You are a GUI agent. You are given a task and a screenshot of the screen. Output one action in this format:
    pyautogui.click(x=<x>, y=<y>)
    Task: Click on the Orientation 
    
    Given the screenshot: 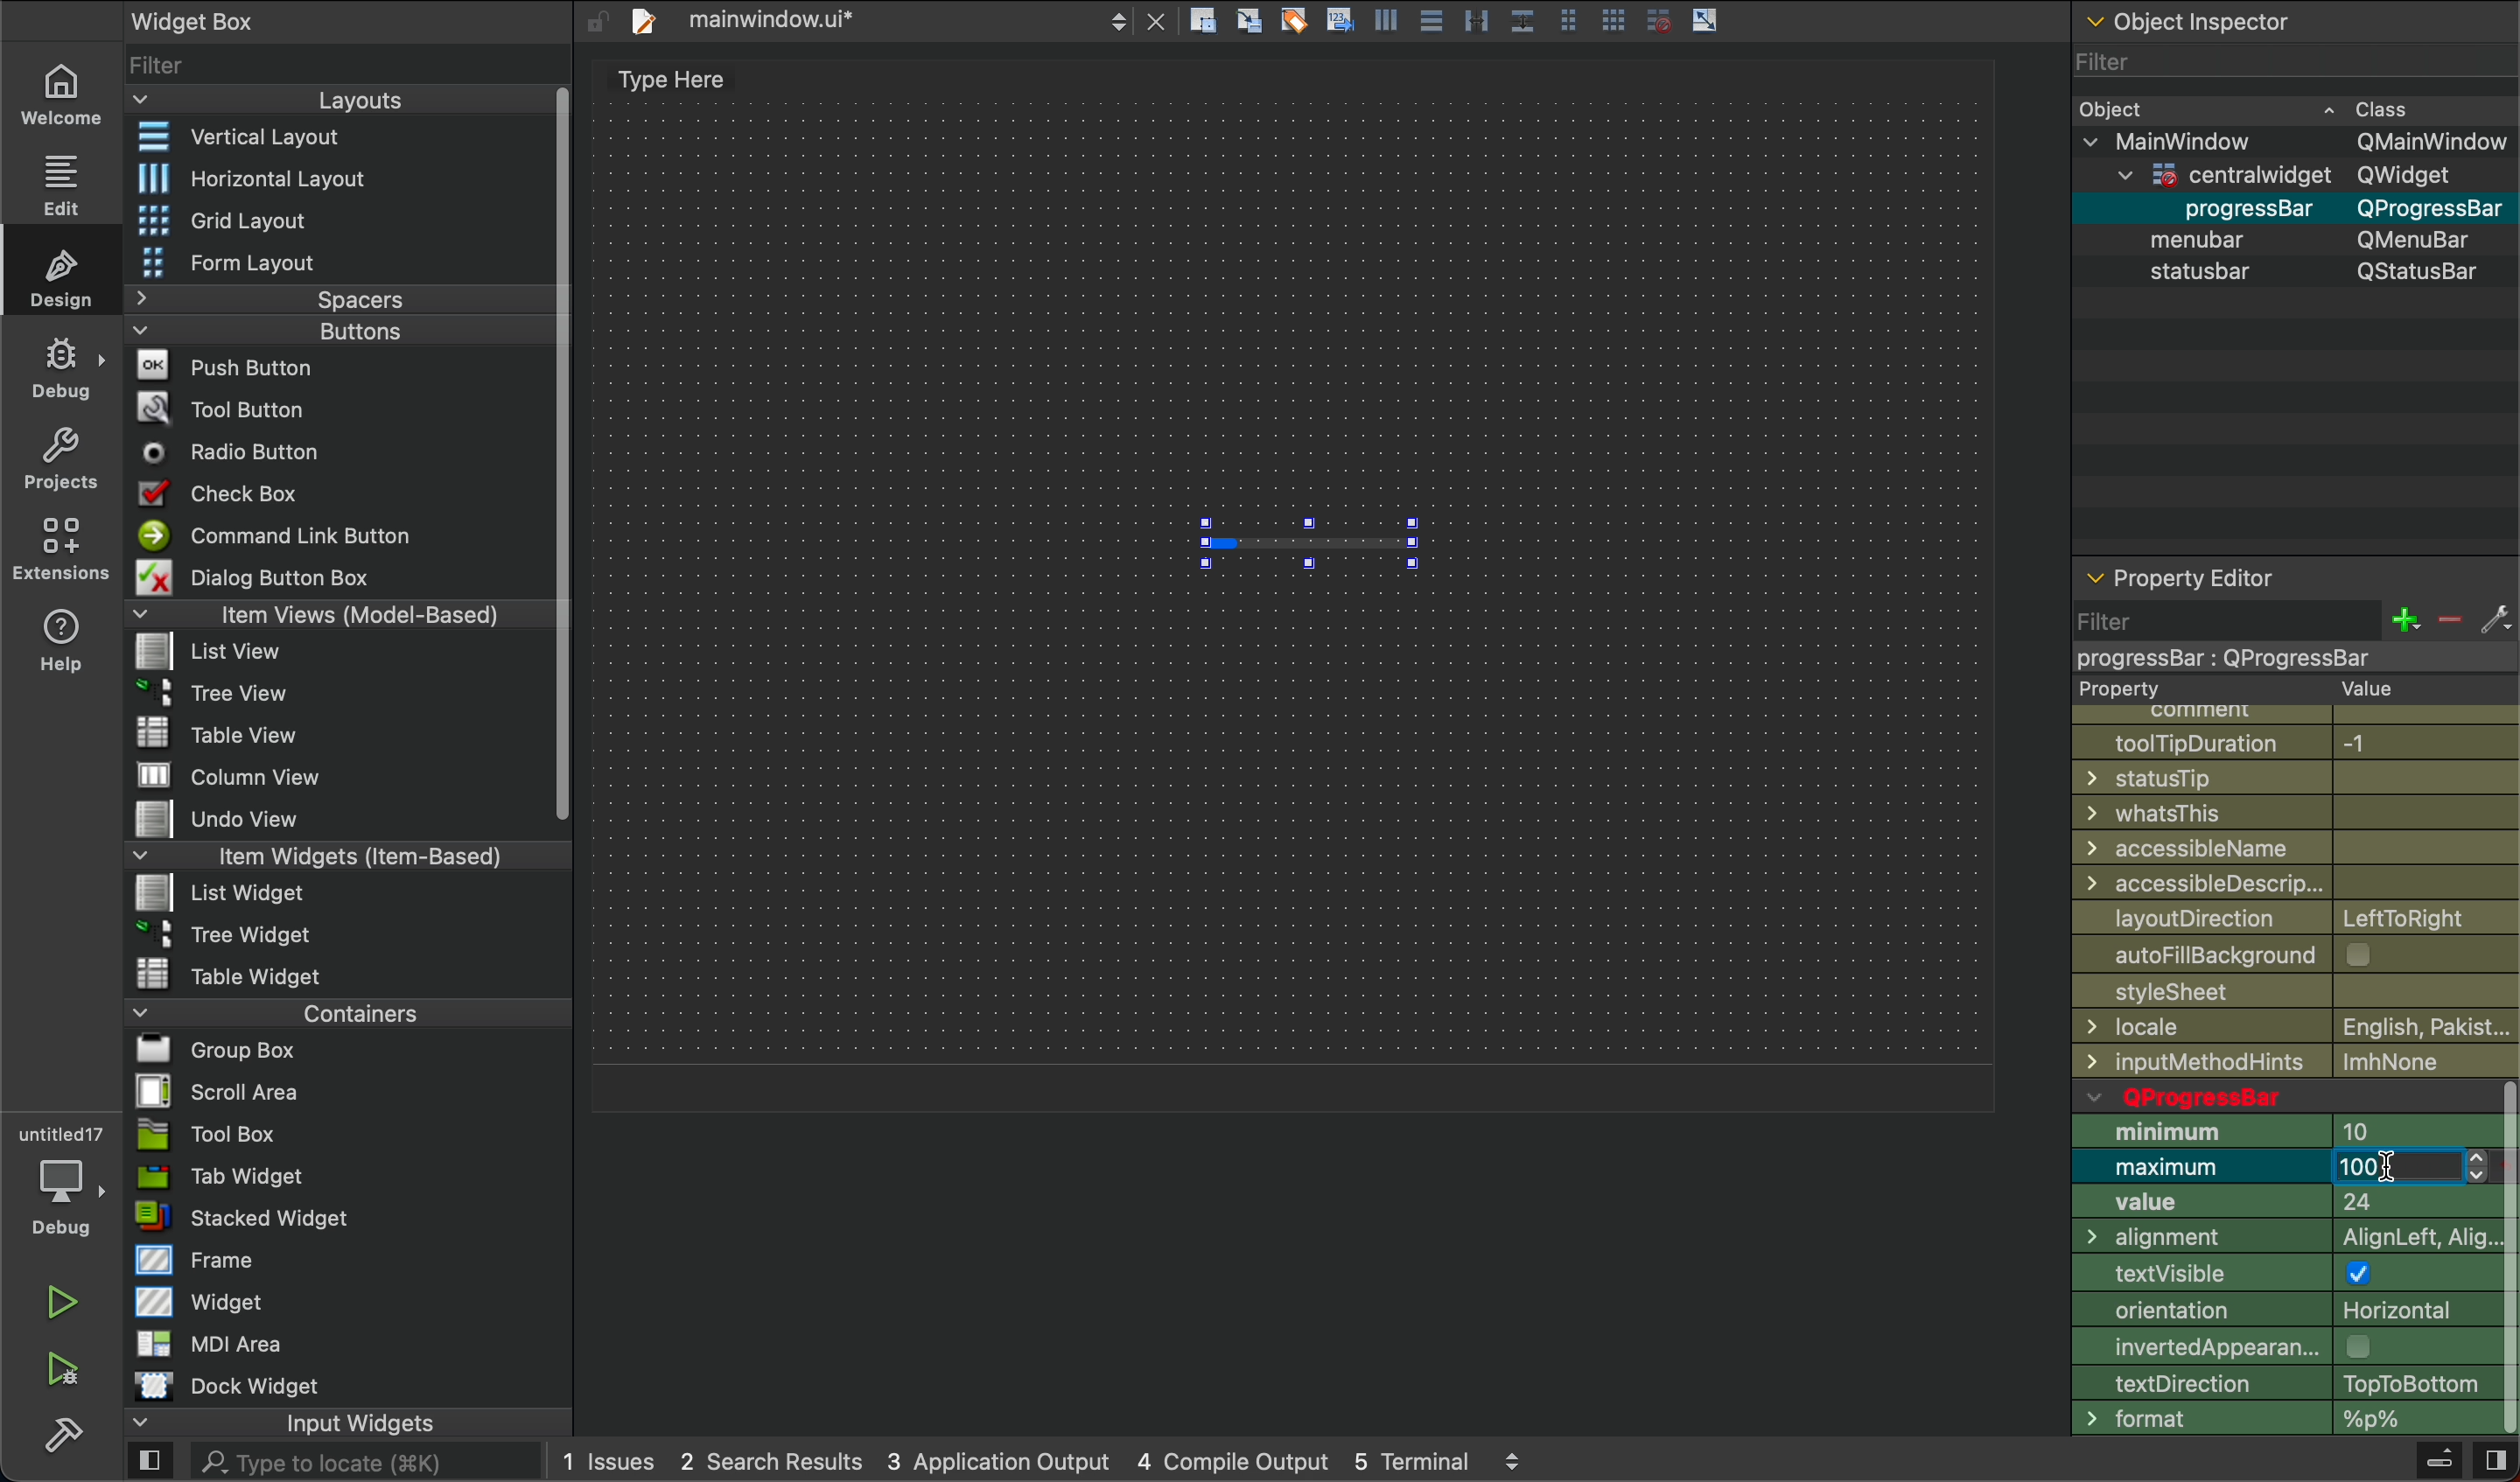 What is the action you would take?
    pyautogui.click(x=2281, y=1314)
    